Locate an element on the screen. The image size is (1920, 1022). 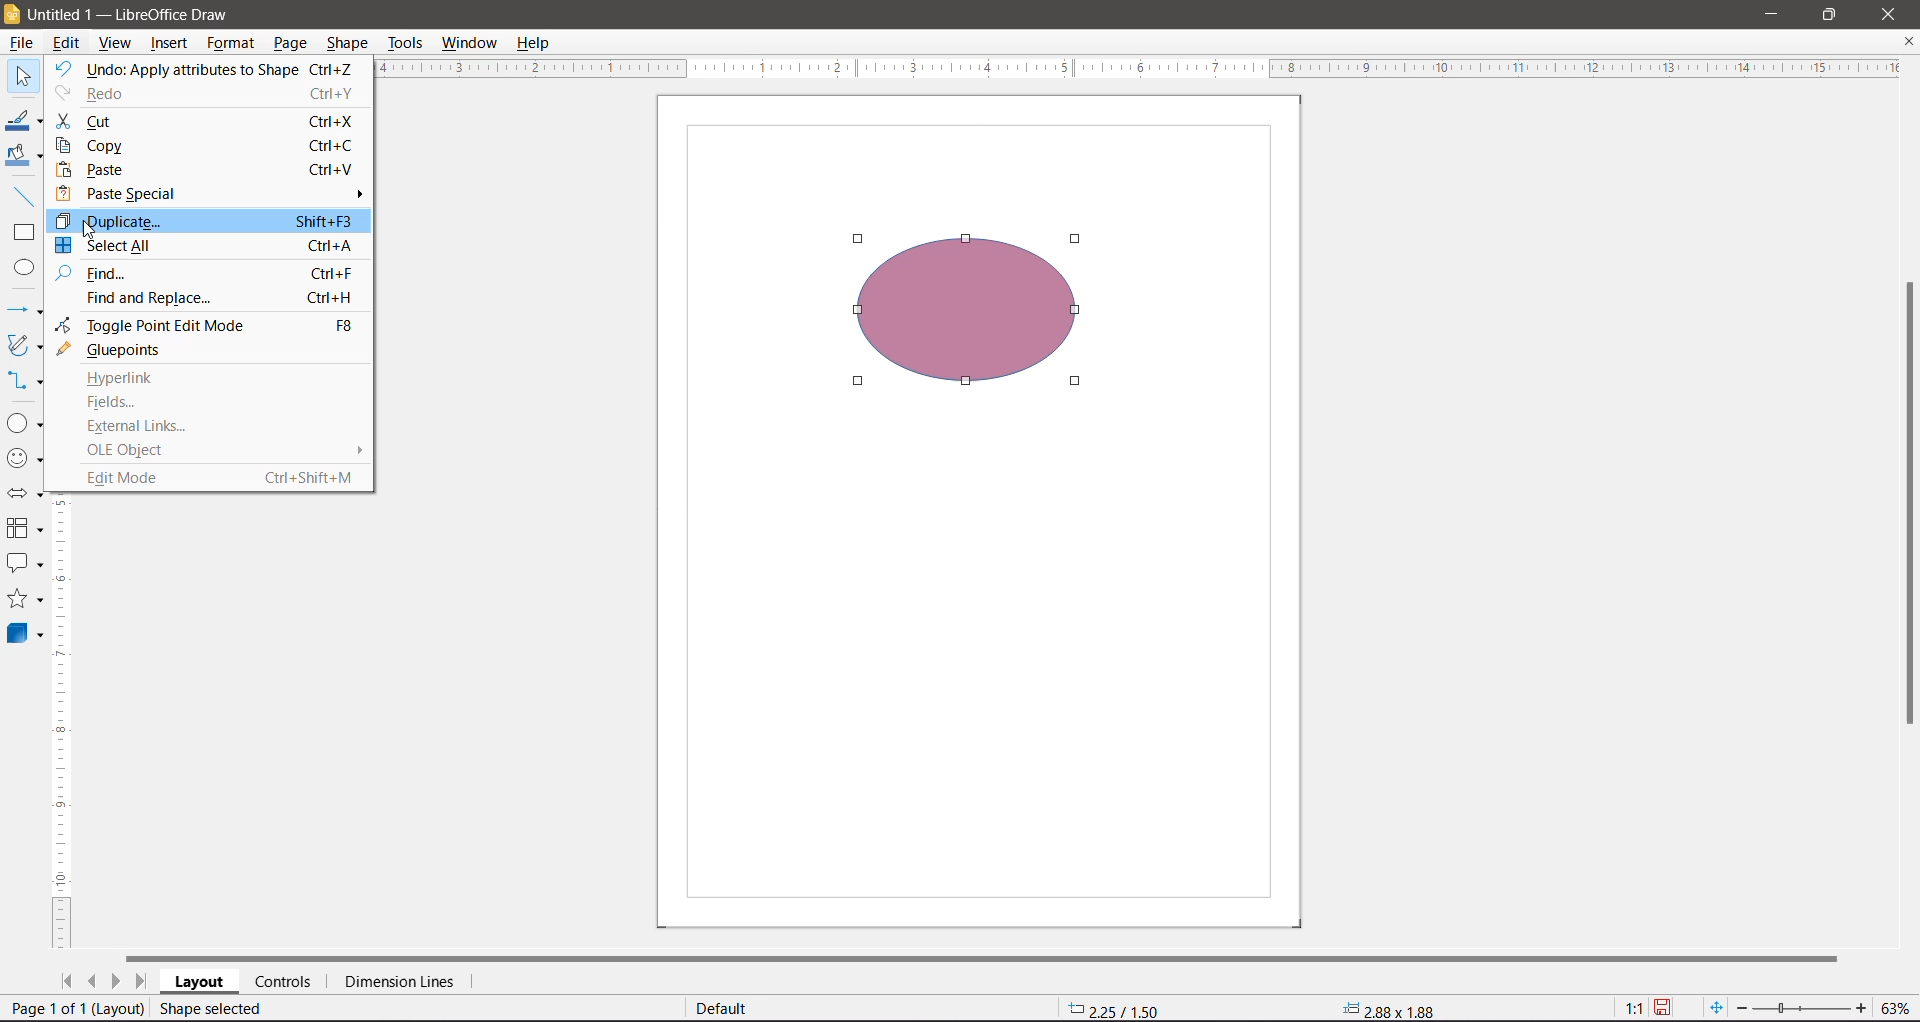
Scaling factor of the document is located at coordinates (1634, 1009).